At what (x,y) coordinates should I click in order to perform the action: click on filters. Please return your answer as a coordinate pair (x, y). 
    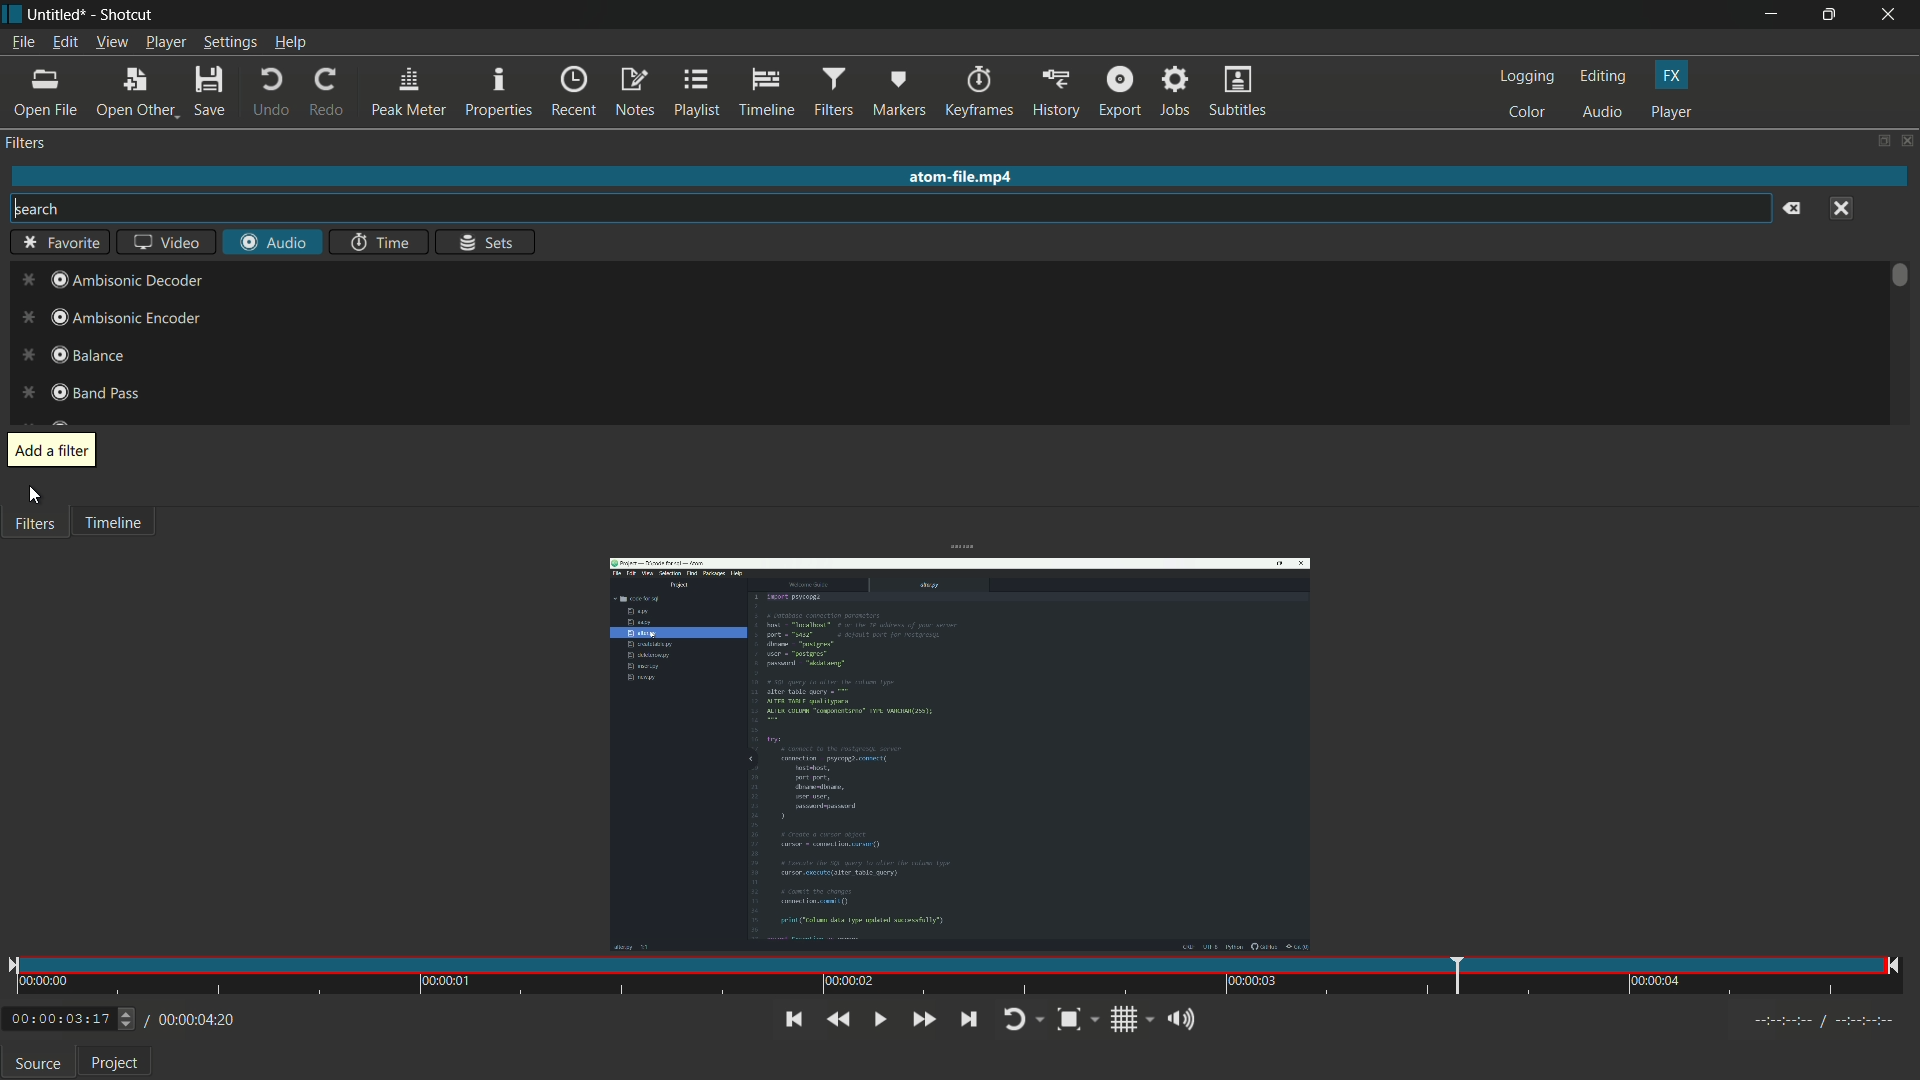
    Looking at the image, I should click on (28, 145).